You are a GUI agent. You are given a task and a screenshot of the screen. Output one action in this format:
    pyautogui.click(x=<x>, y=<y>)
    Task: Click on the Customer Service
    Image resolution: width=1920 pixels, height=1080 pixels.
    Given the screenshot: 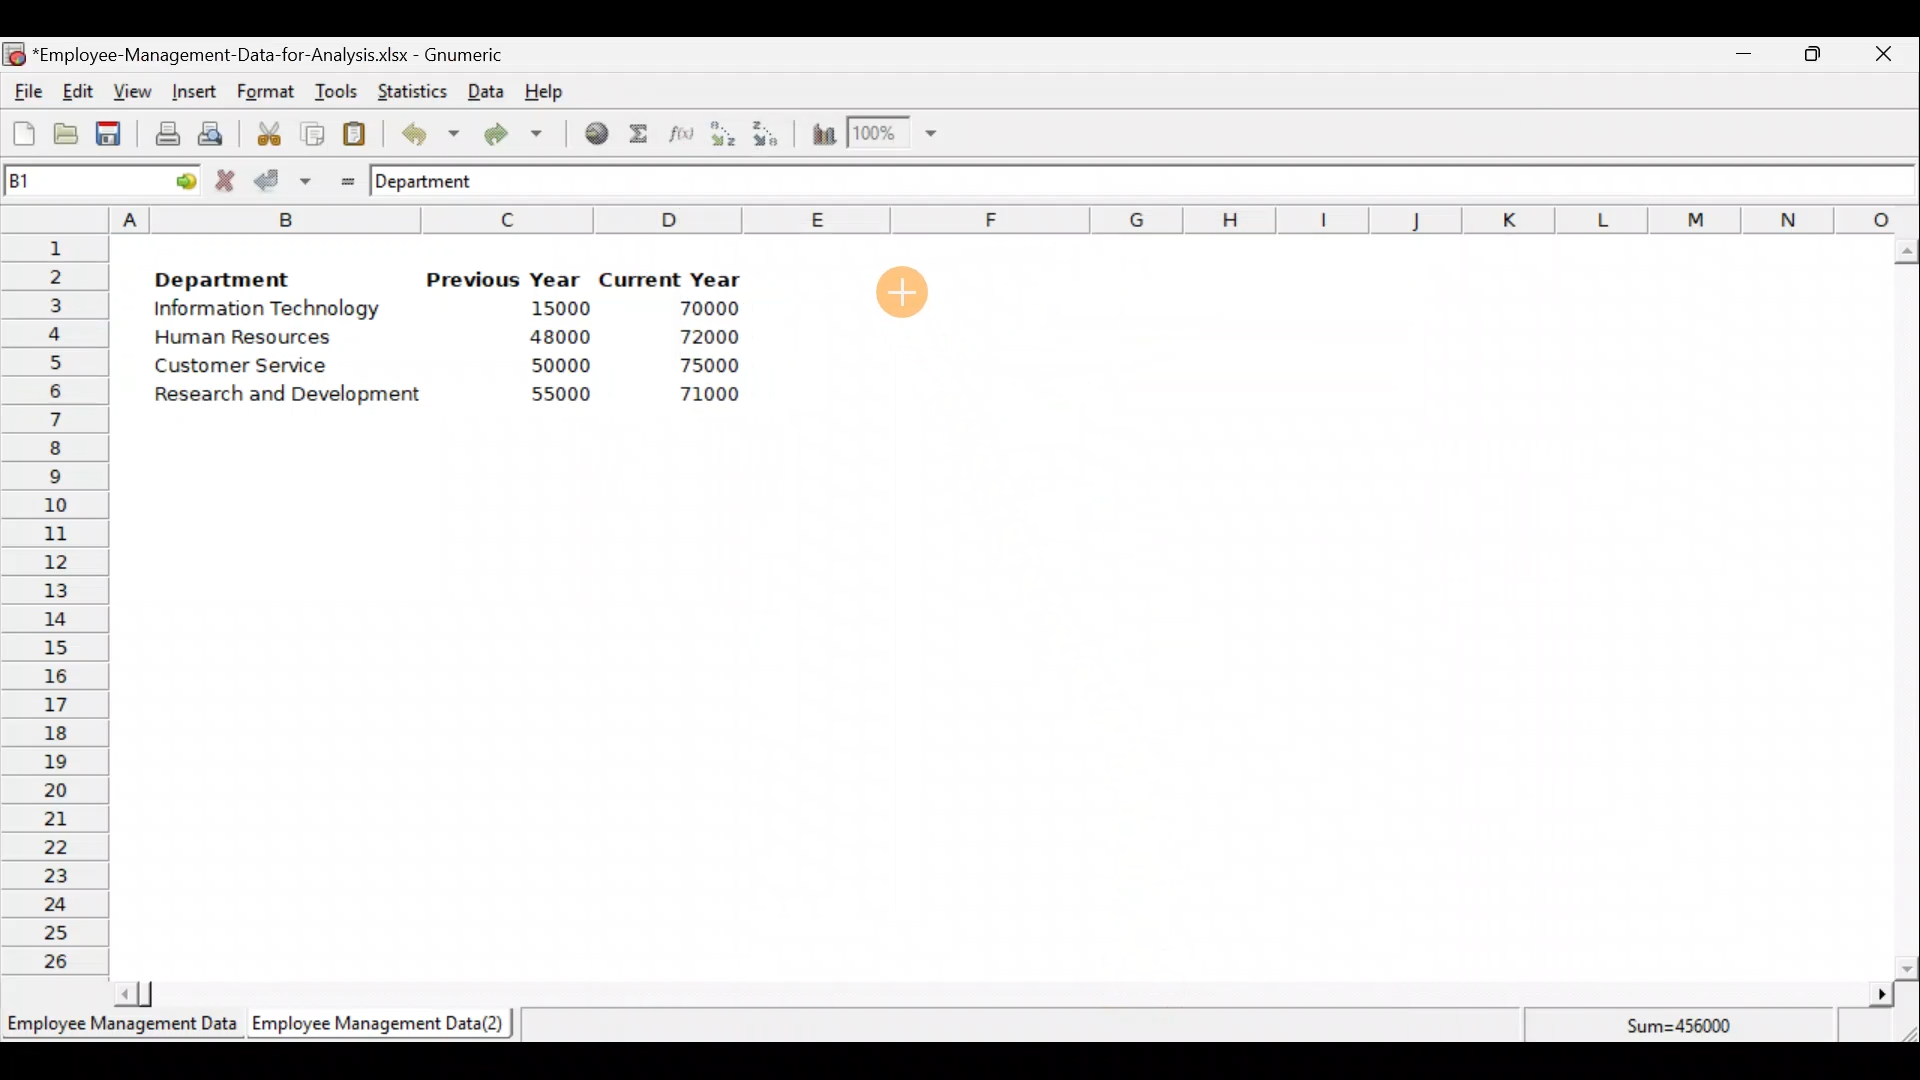 What is the action you would take?
    pyautogui.click(x=246, y=370)
    